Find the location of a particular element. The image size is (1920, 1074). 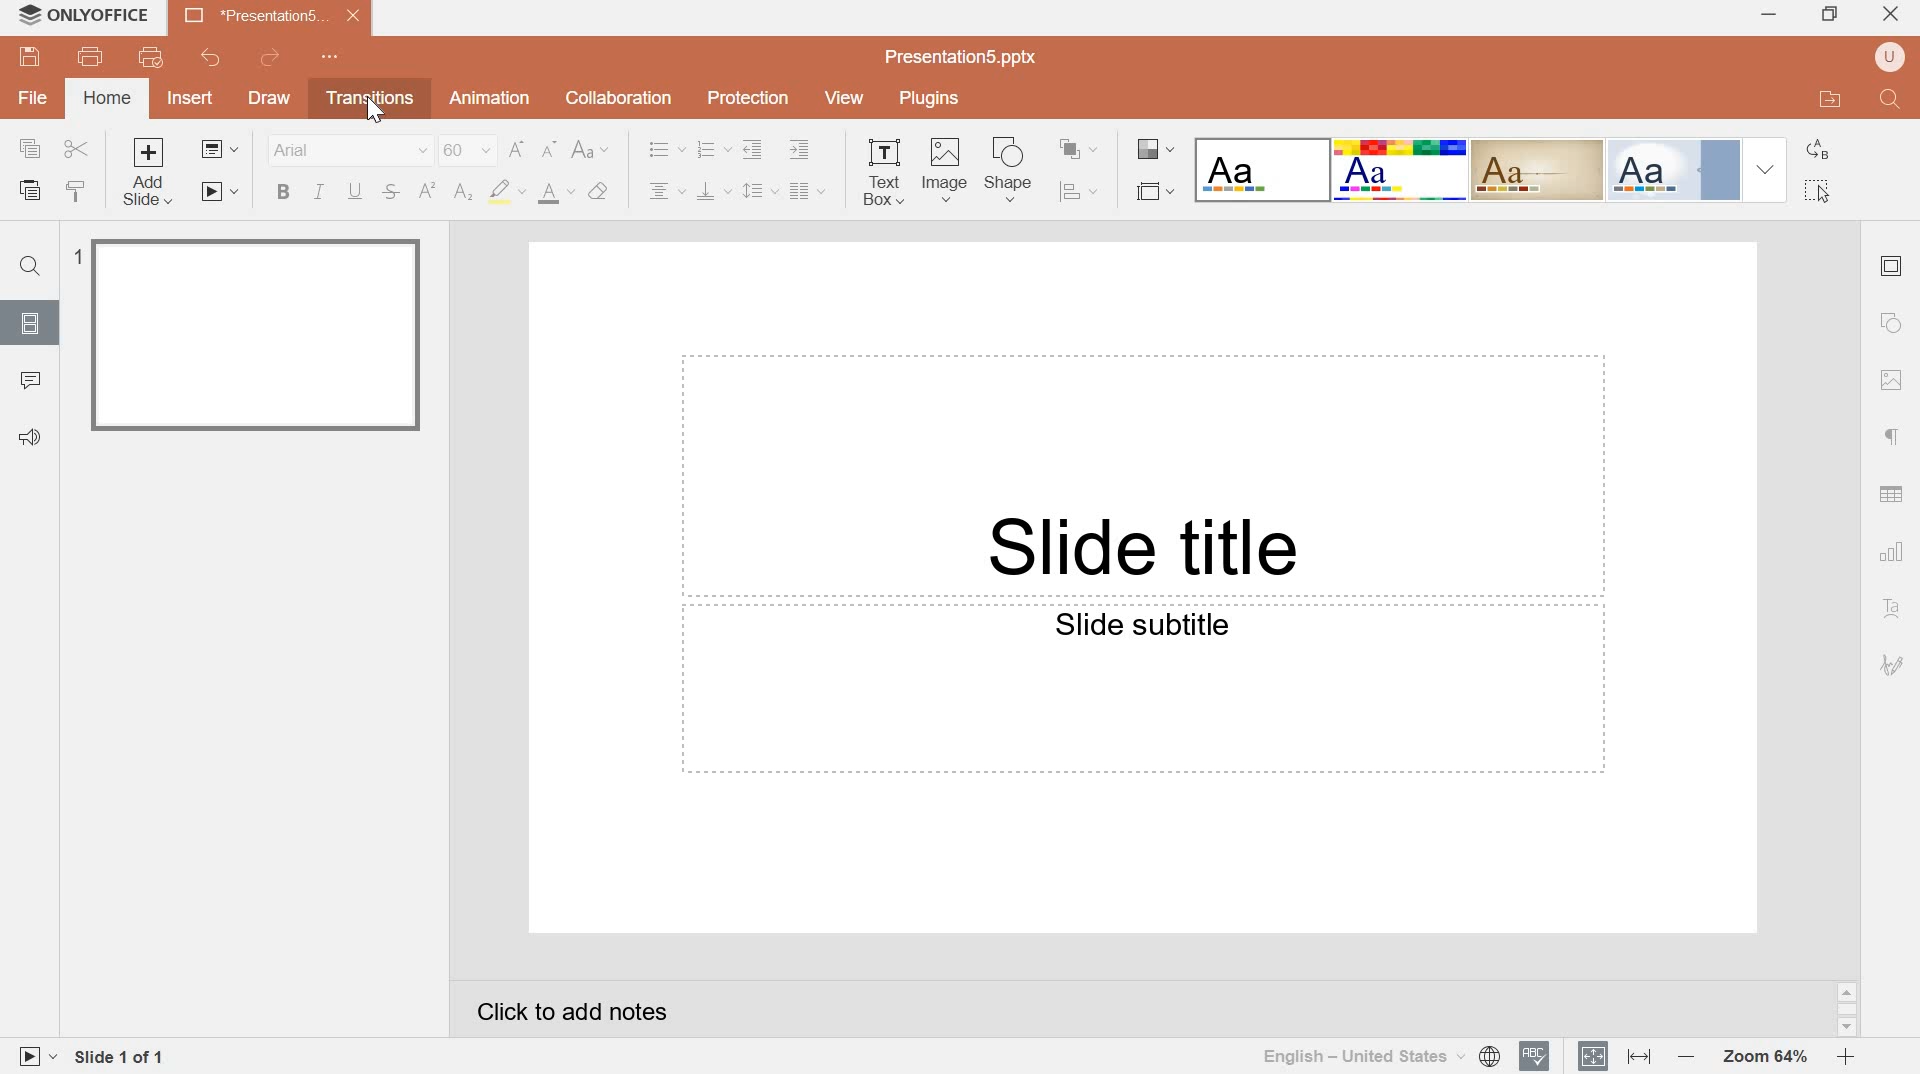

increase indent is located at coordinates (801, 150).